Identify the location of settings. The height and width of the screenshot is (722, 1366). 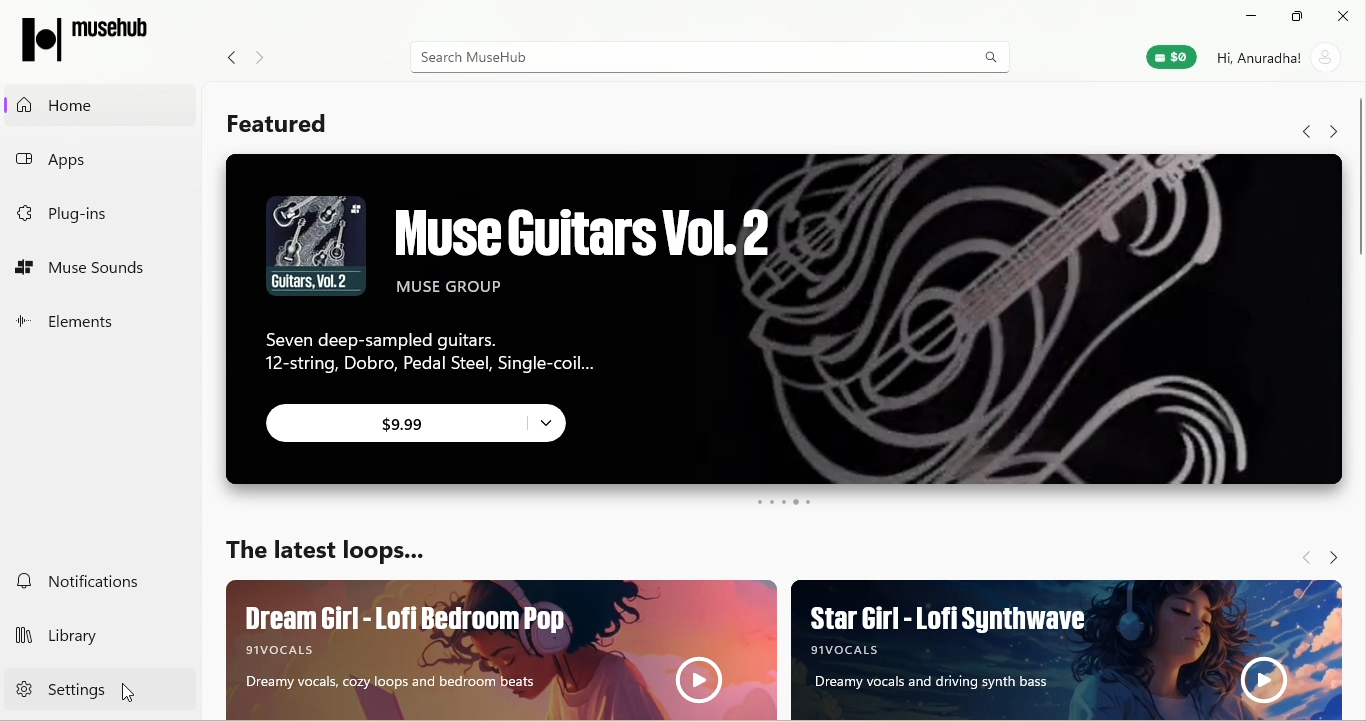
(86, 694).